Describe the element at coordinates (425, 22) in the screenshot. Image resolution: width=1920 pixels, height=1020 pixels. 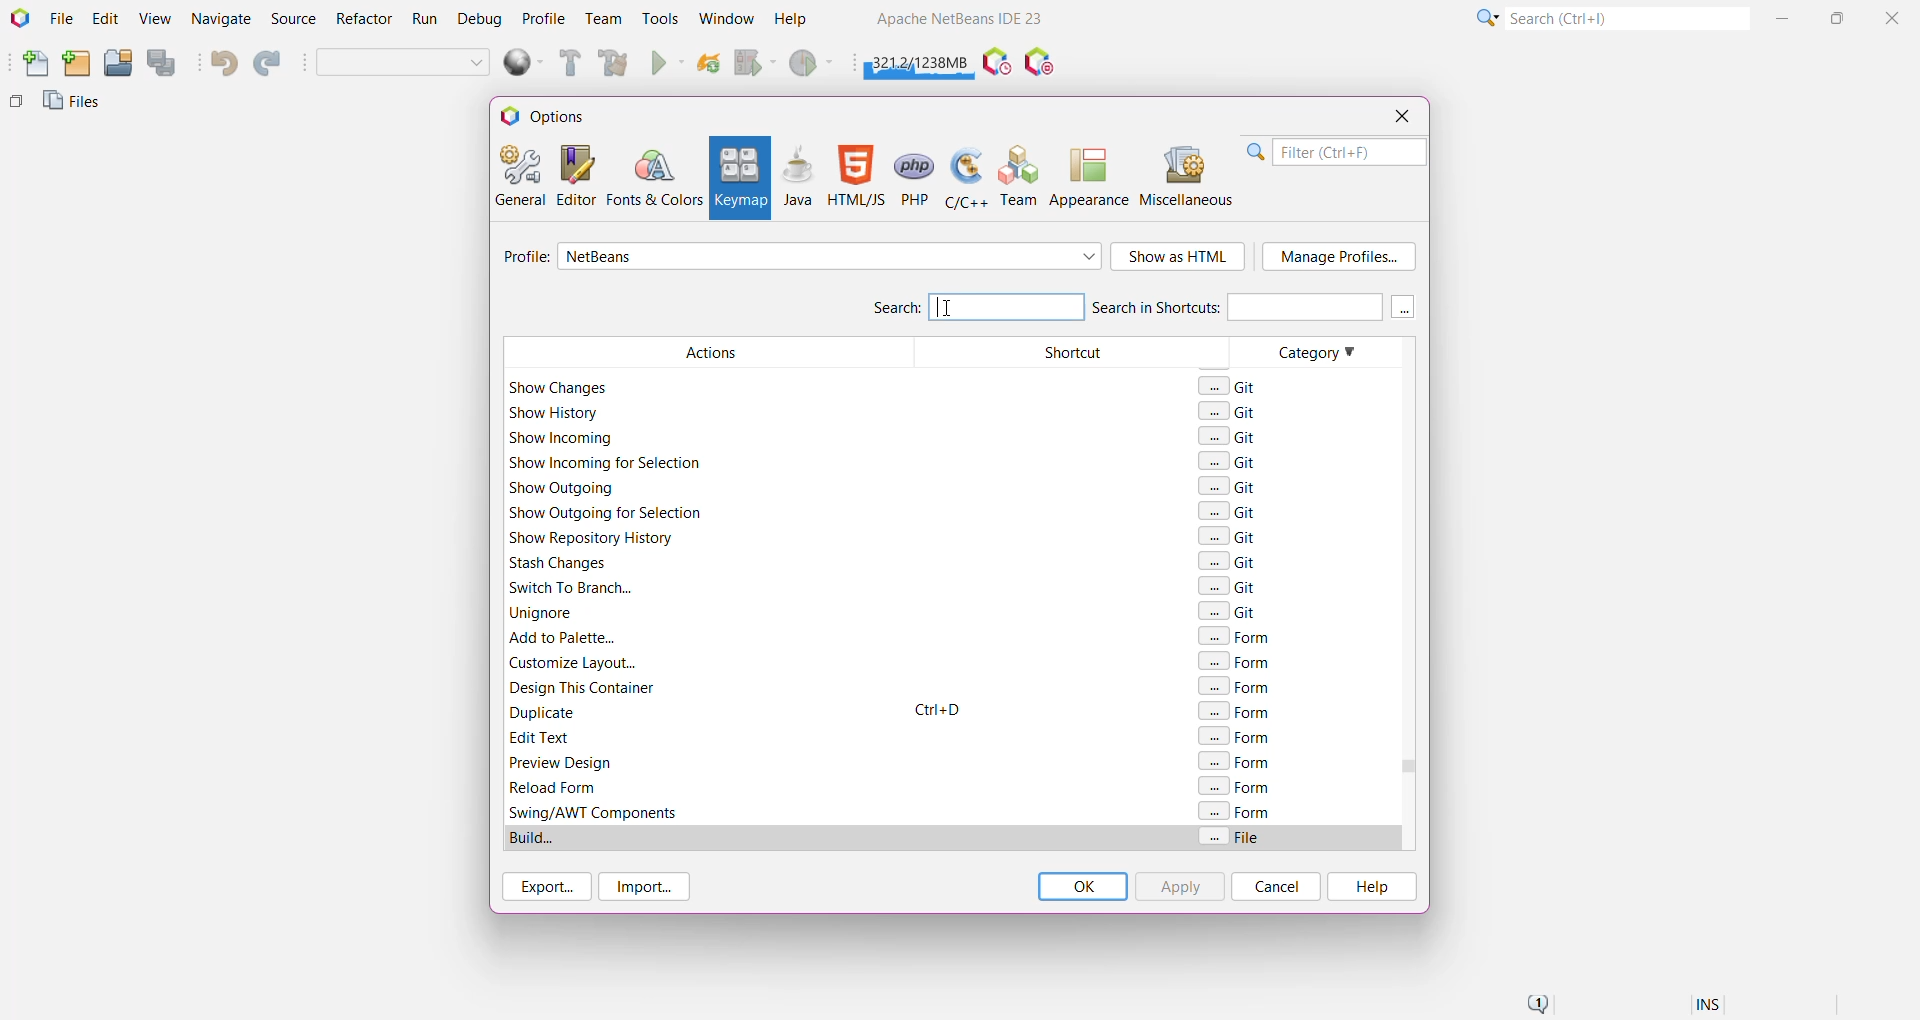
I see `Run` at that location.